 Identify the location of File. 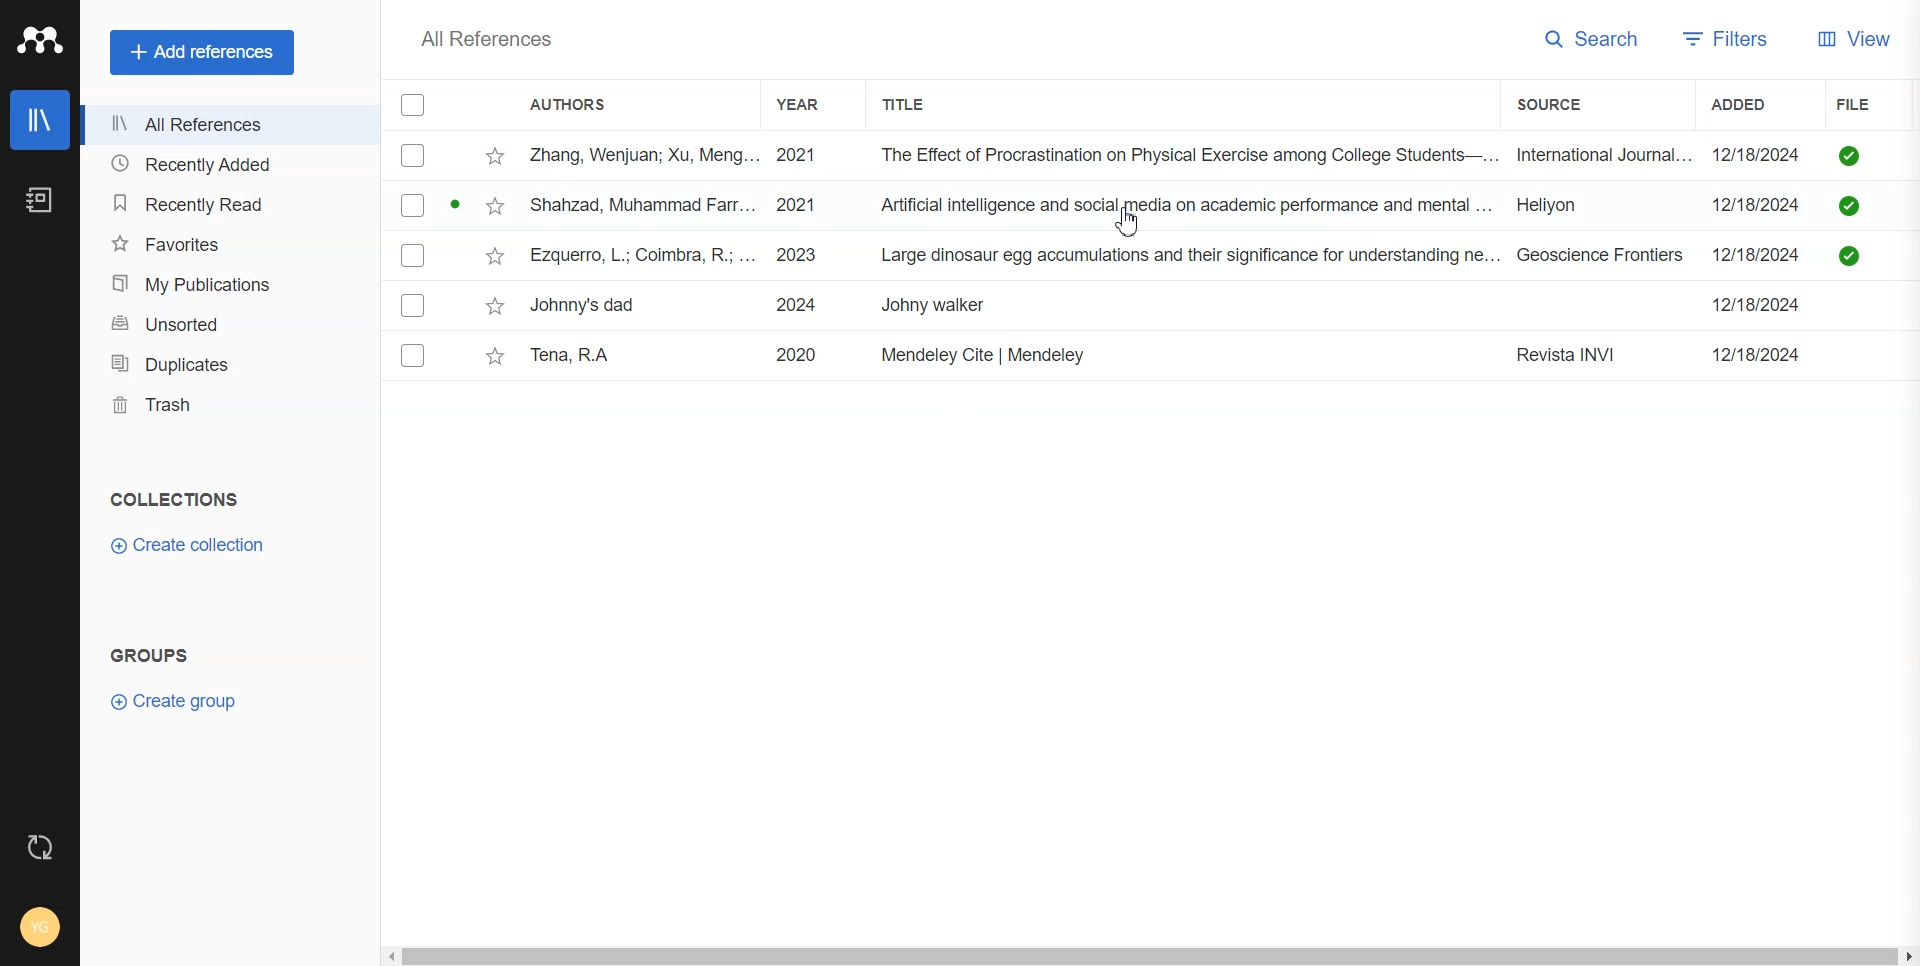
(1153, 256).